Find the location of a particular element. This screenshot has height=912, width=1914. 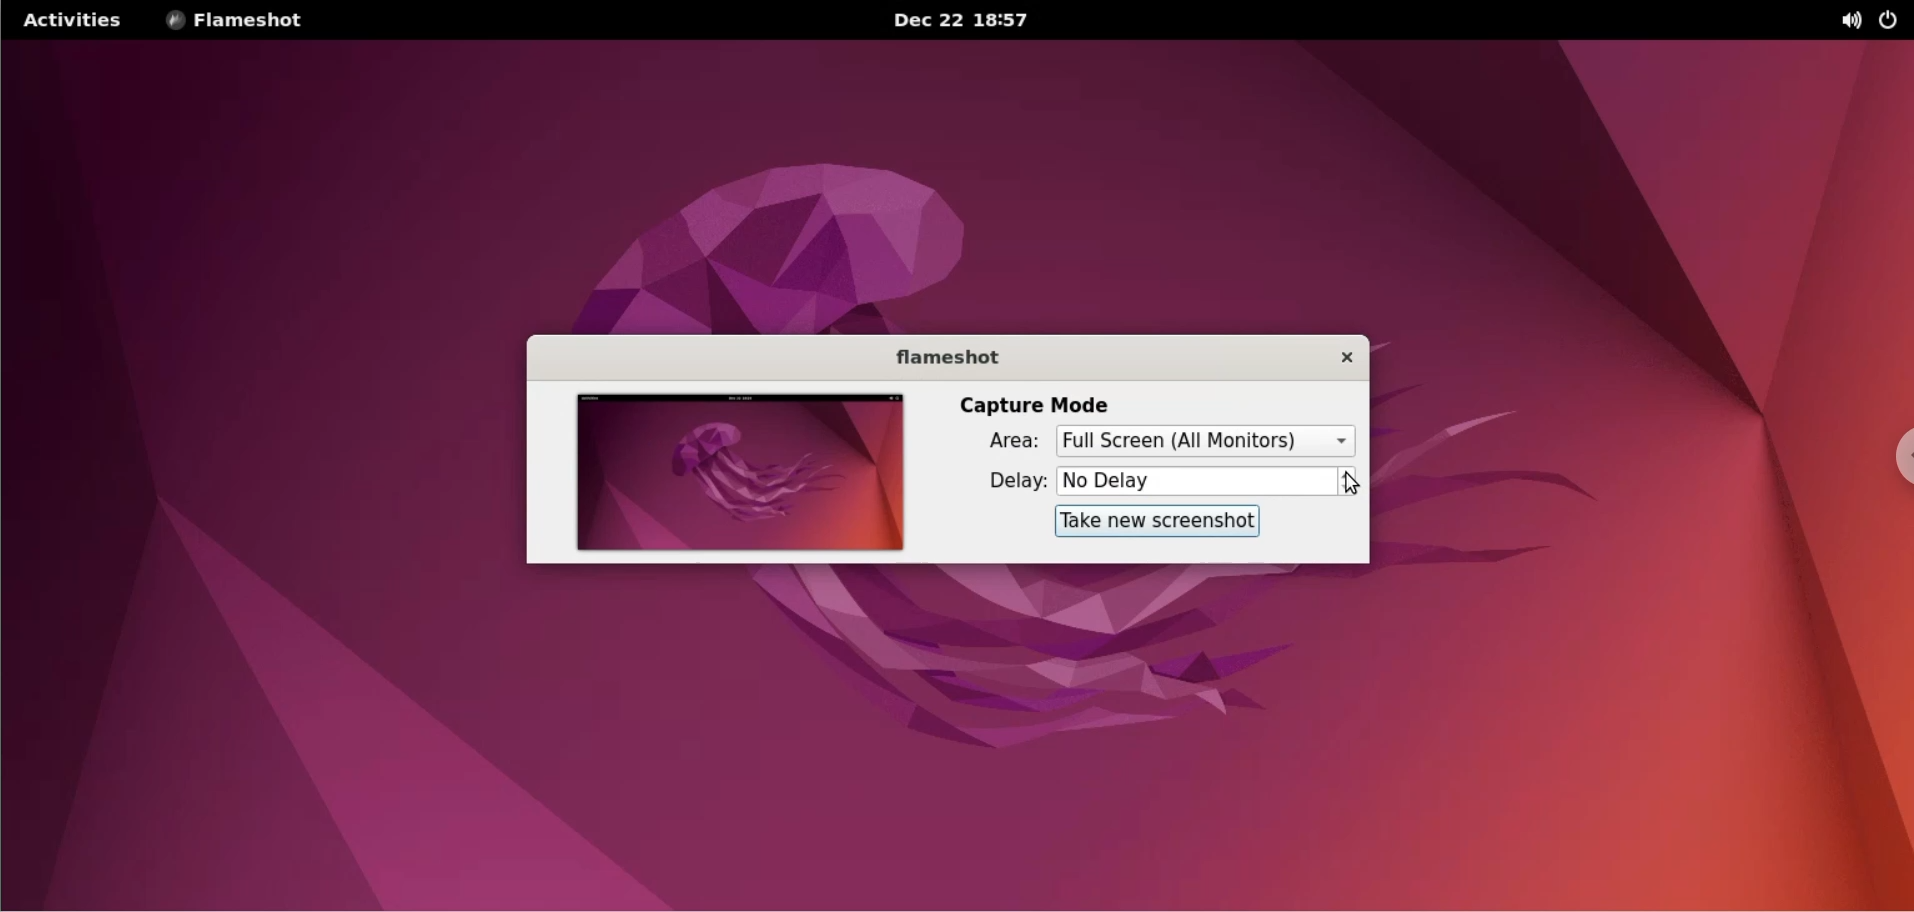

capture mode  is located at coordinates (1037, 403).